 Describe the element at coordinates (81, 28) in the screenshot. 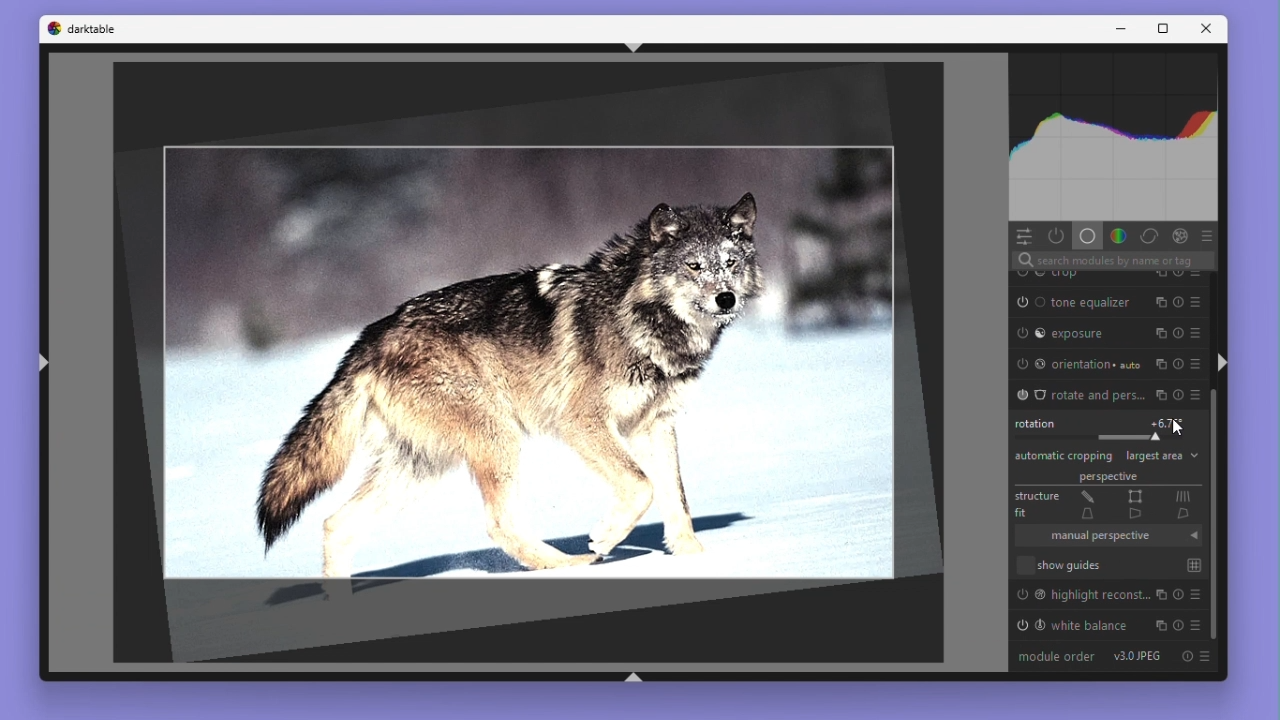

I see `Darktable` at that location.